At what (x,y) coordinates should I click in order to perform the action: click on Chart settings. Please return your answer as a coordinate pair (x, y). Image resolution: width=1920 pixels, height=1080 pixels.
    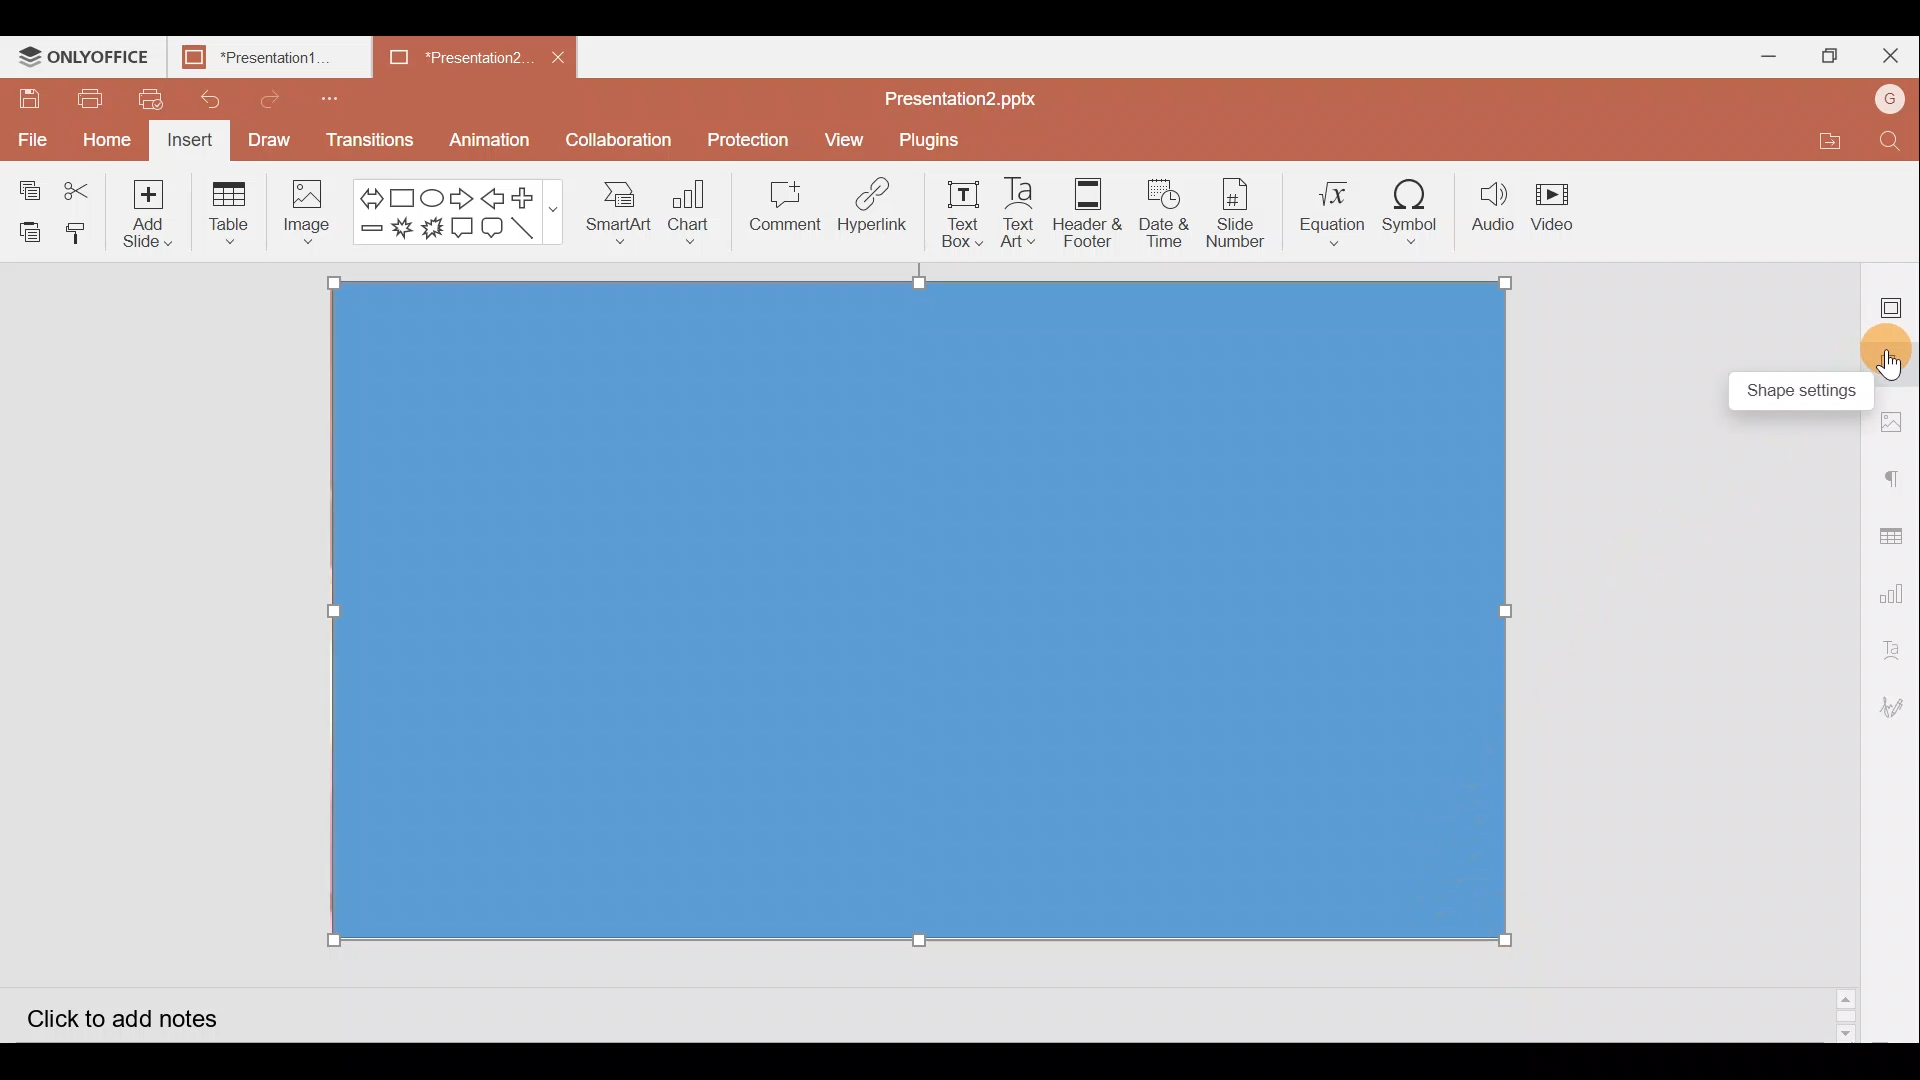
    Looking at the image, I should click on (1898, 586).